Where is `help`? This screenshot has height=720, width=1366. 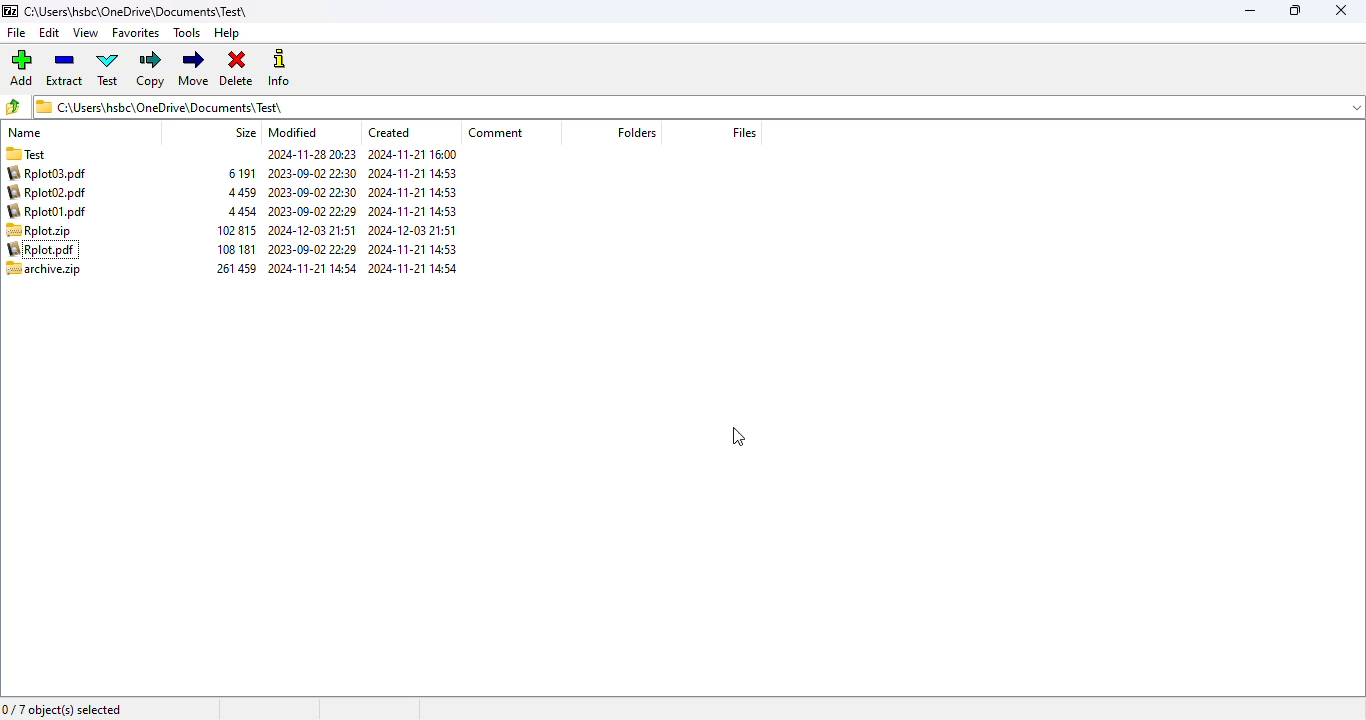 help is located at coordinates (227, 33).